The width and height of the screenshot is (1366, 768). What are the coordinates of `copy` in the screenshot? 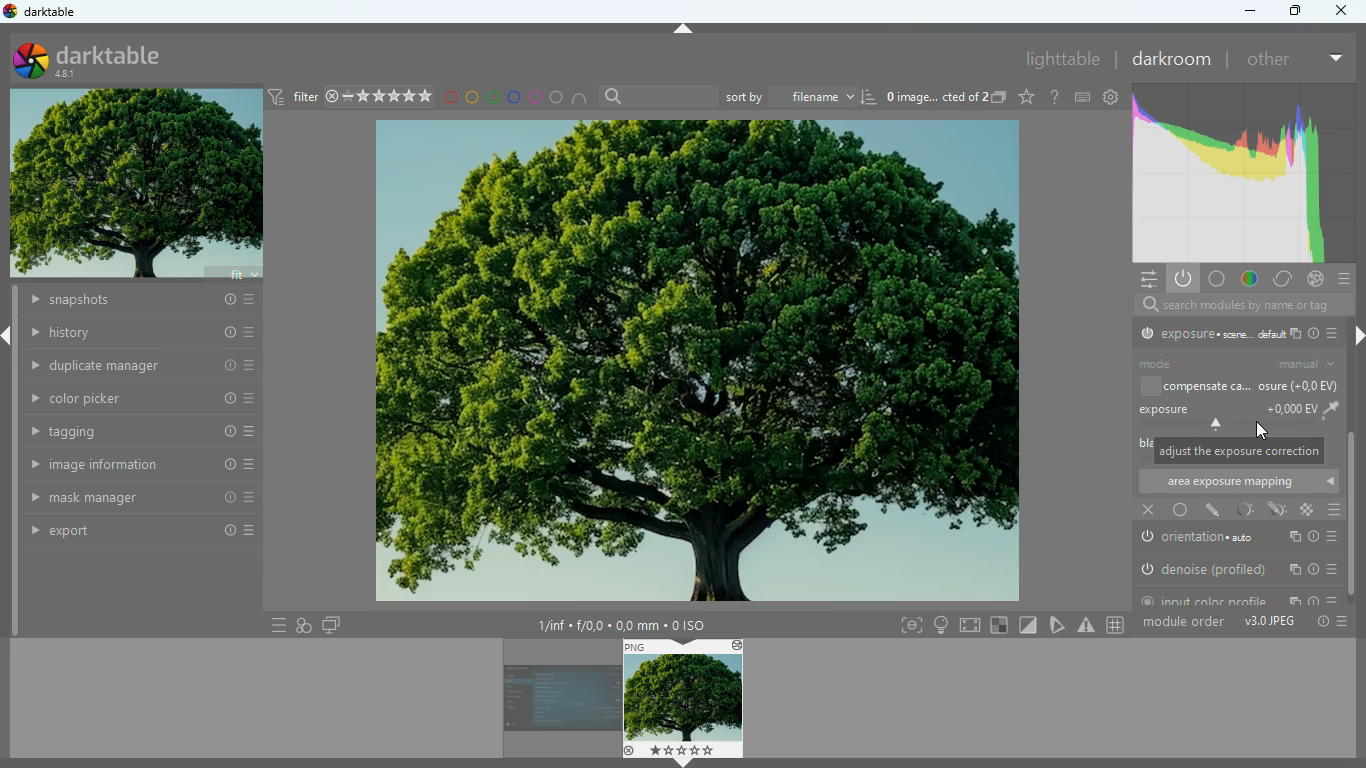 It's located at (1001, 98).